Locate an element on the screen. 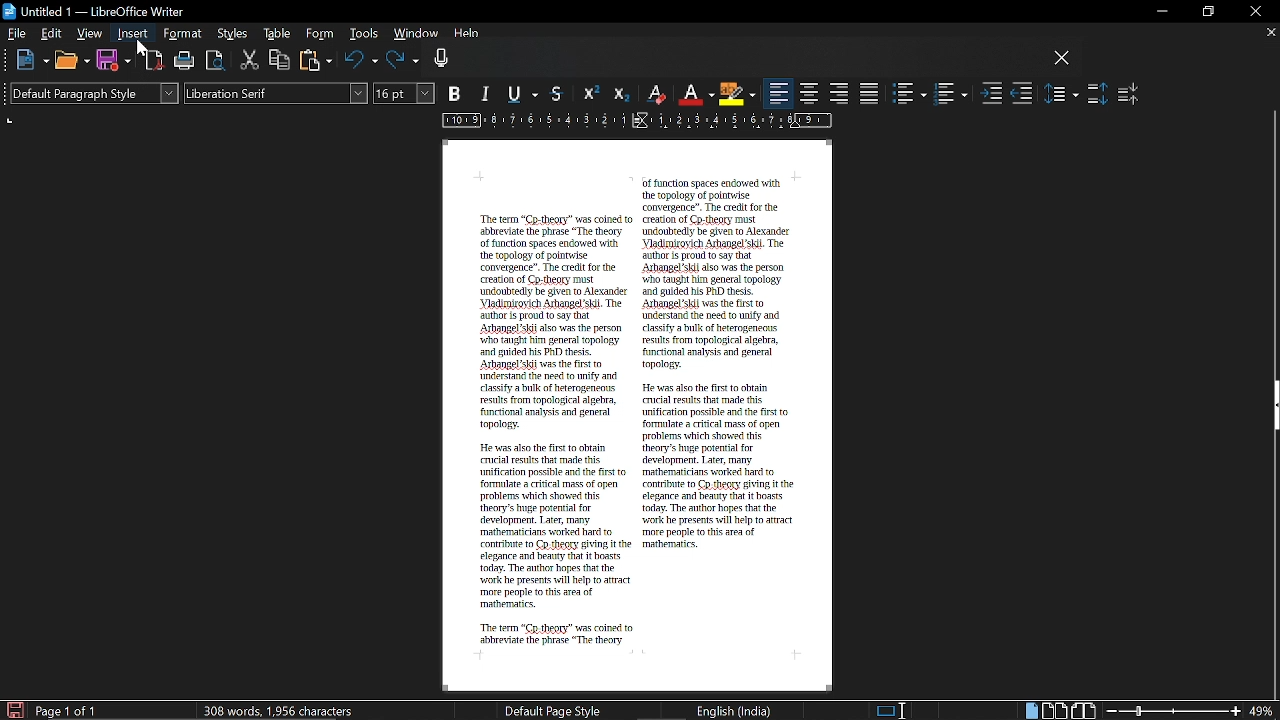  Increase paragraph spacing is located at coordinates (1097, 94).